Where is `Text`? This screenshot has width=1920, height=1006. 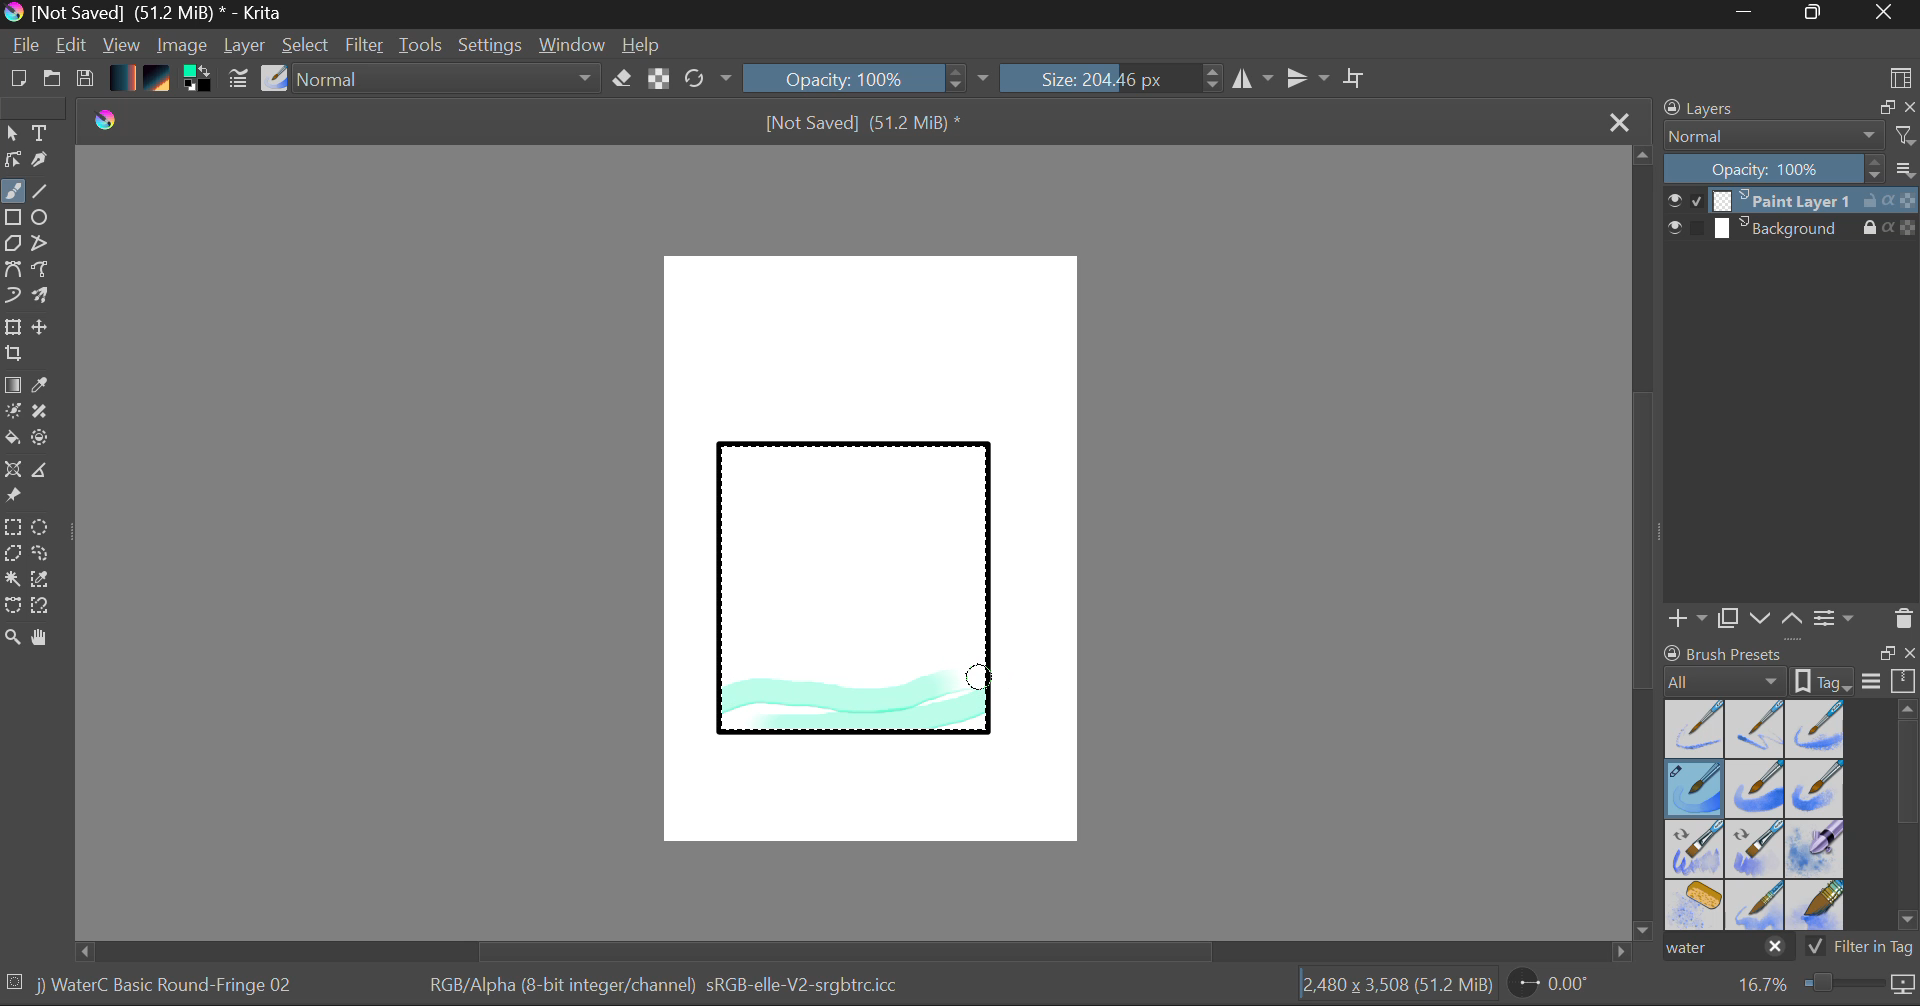
Text is located at coordinates (41, 131).